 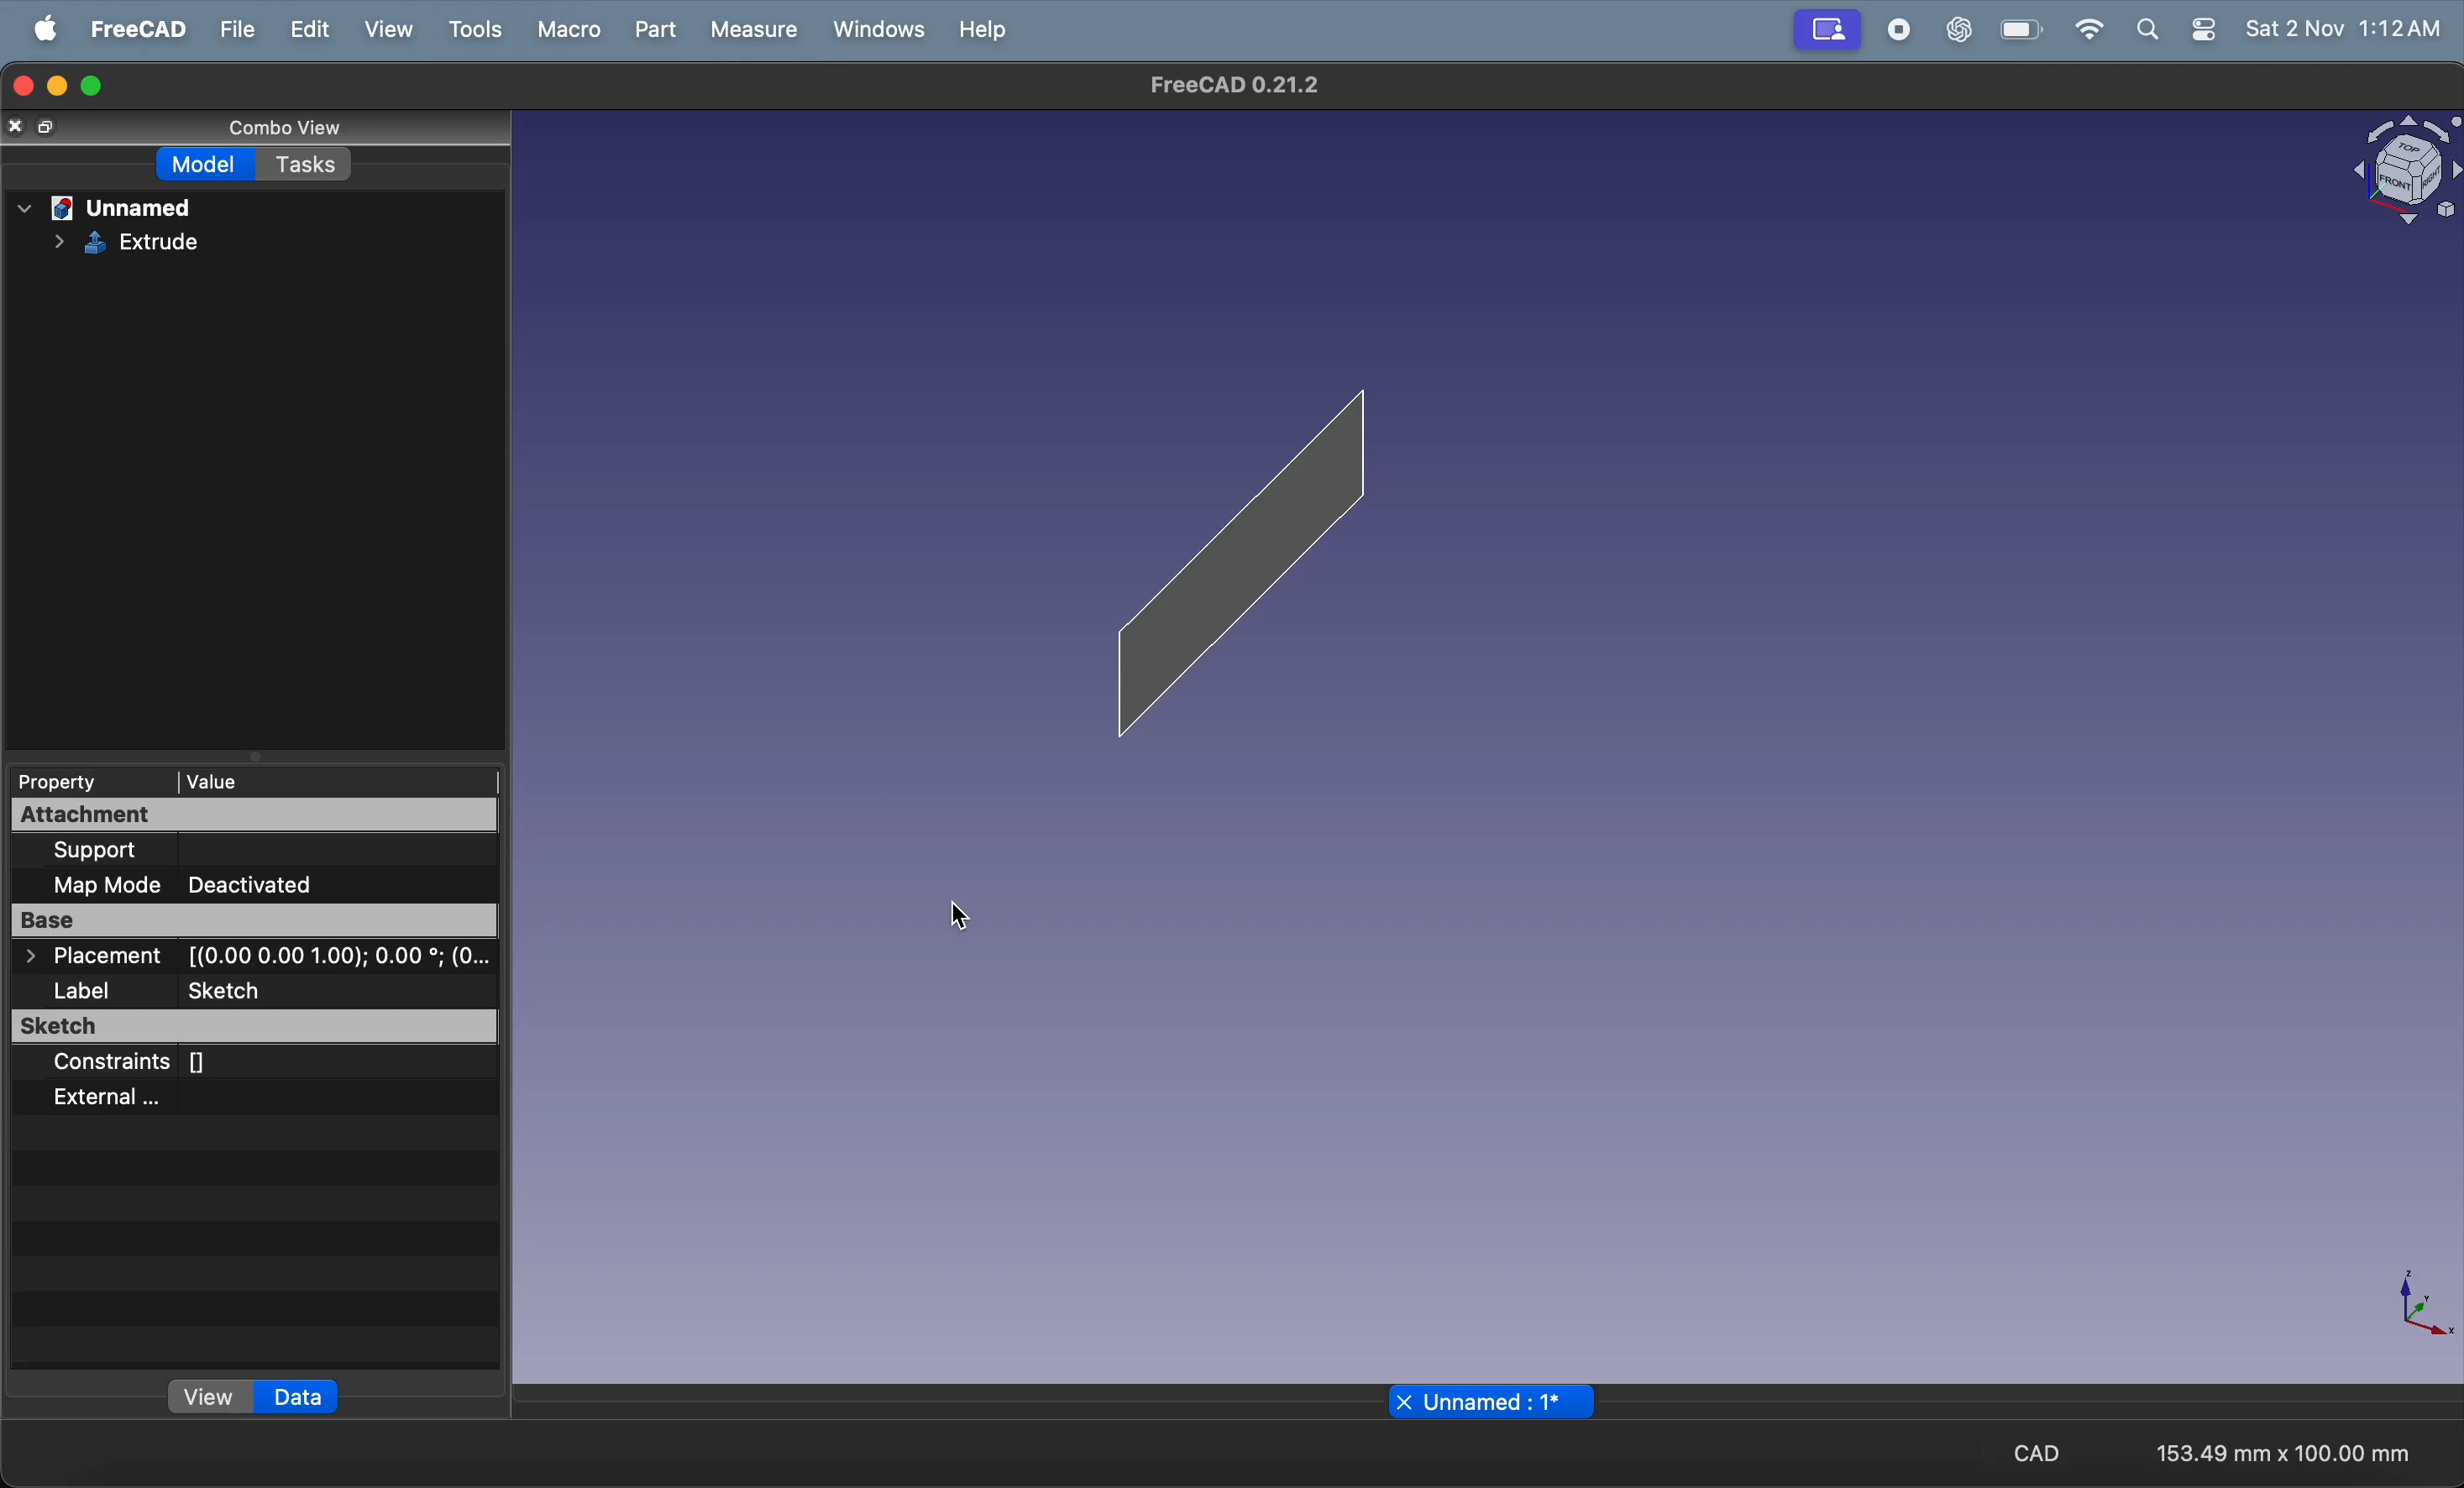 What do you see at coordinates (569, 32) in the screenshot?
I see `marco` at bounding box center [569, 32].